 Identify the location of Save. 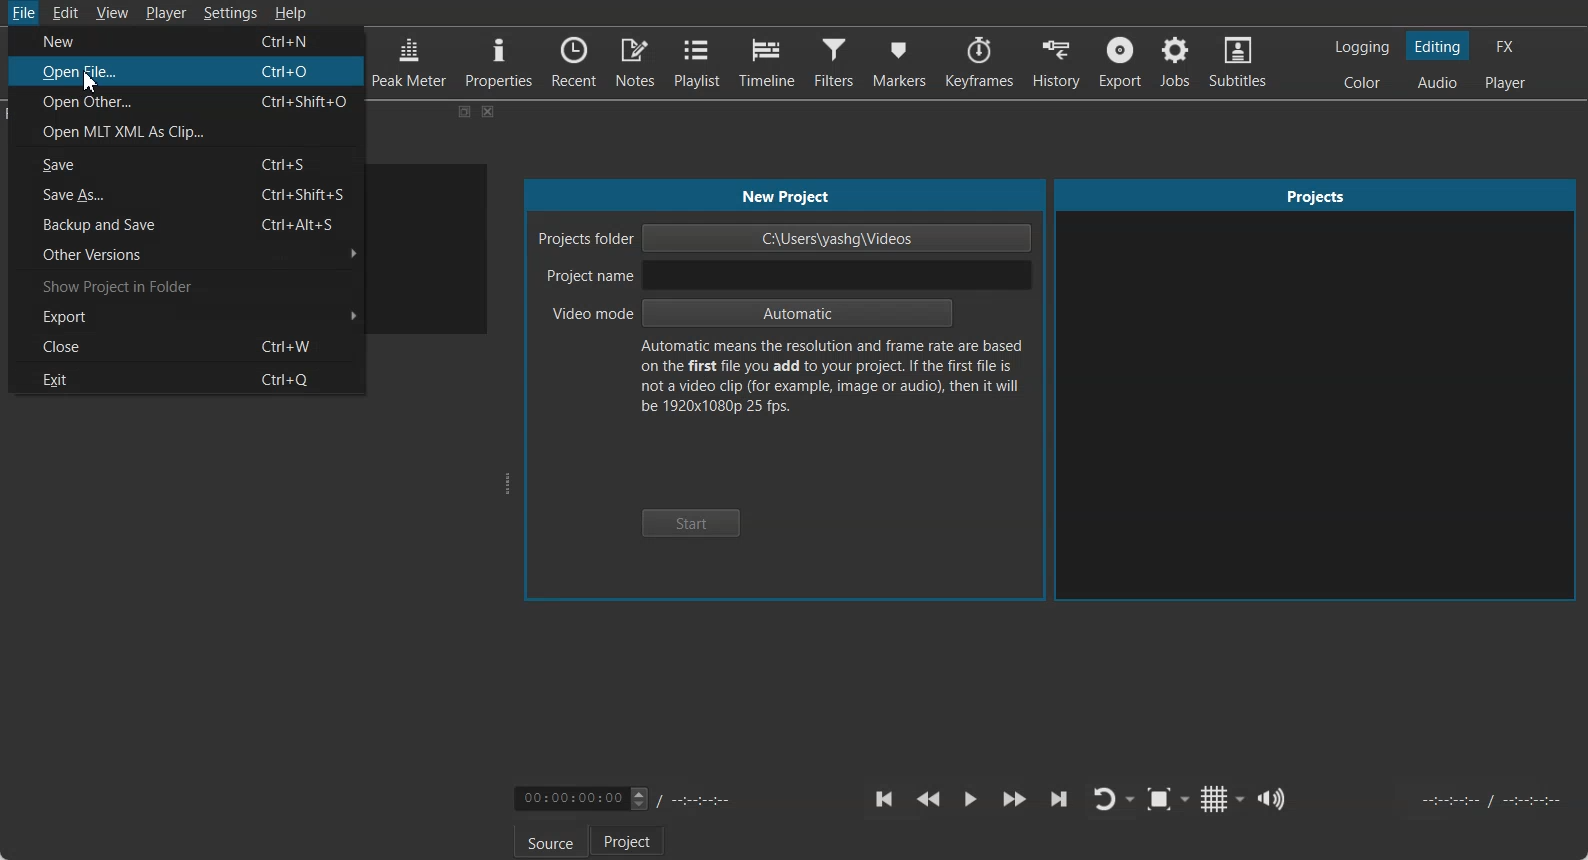
(116, 163).